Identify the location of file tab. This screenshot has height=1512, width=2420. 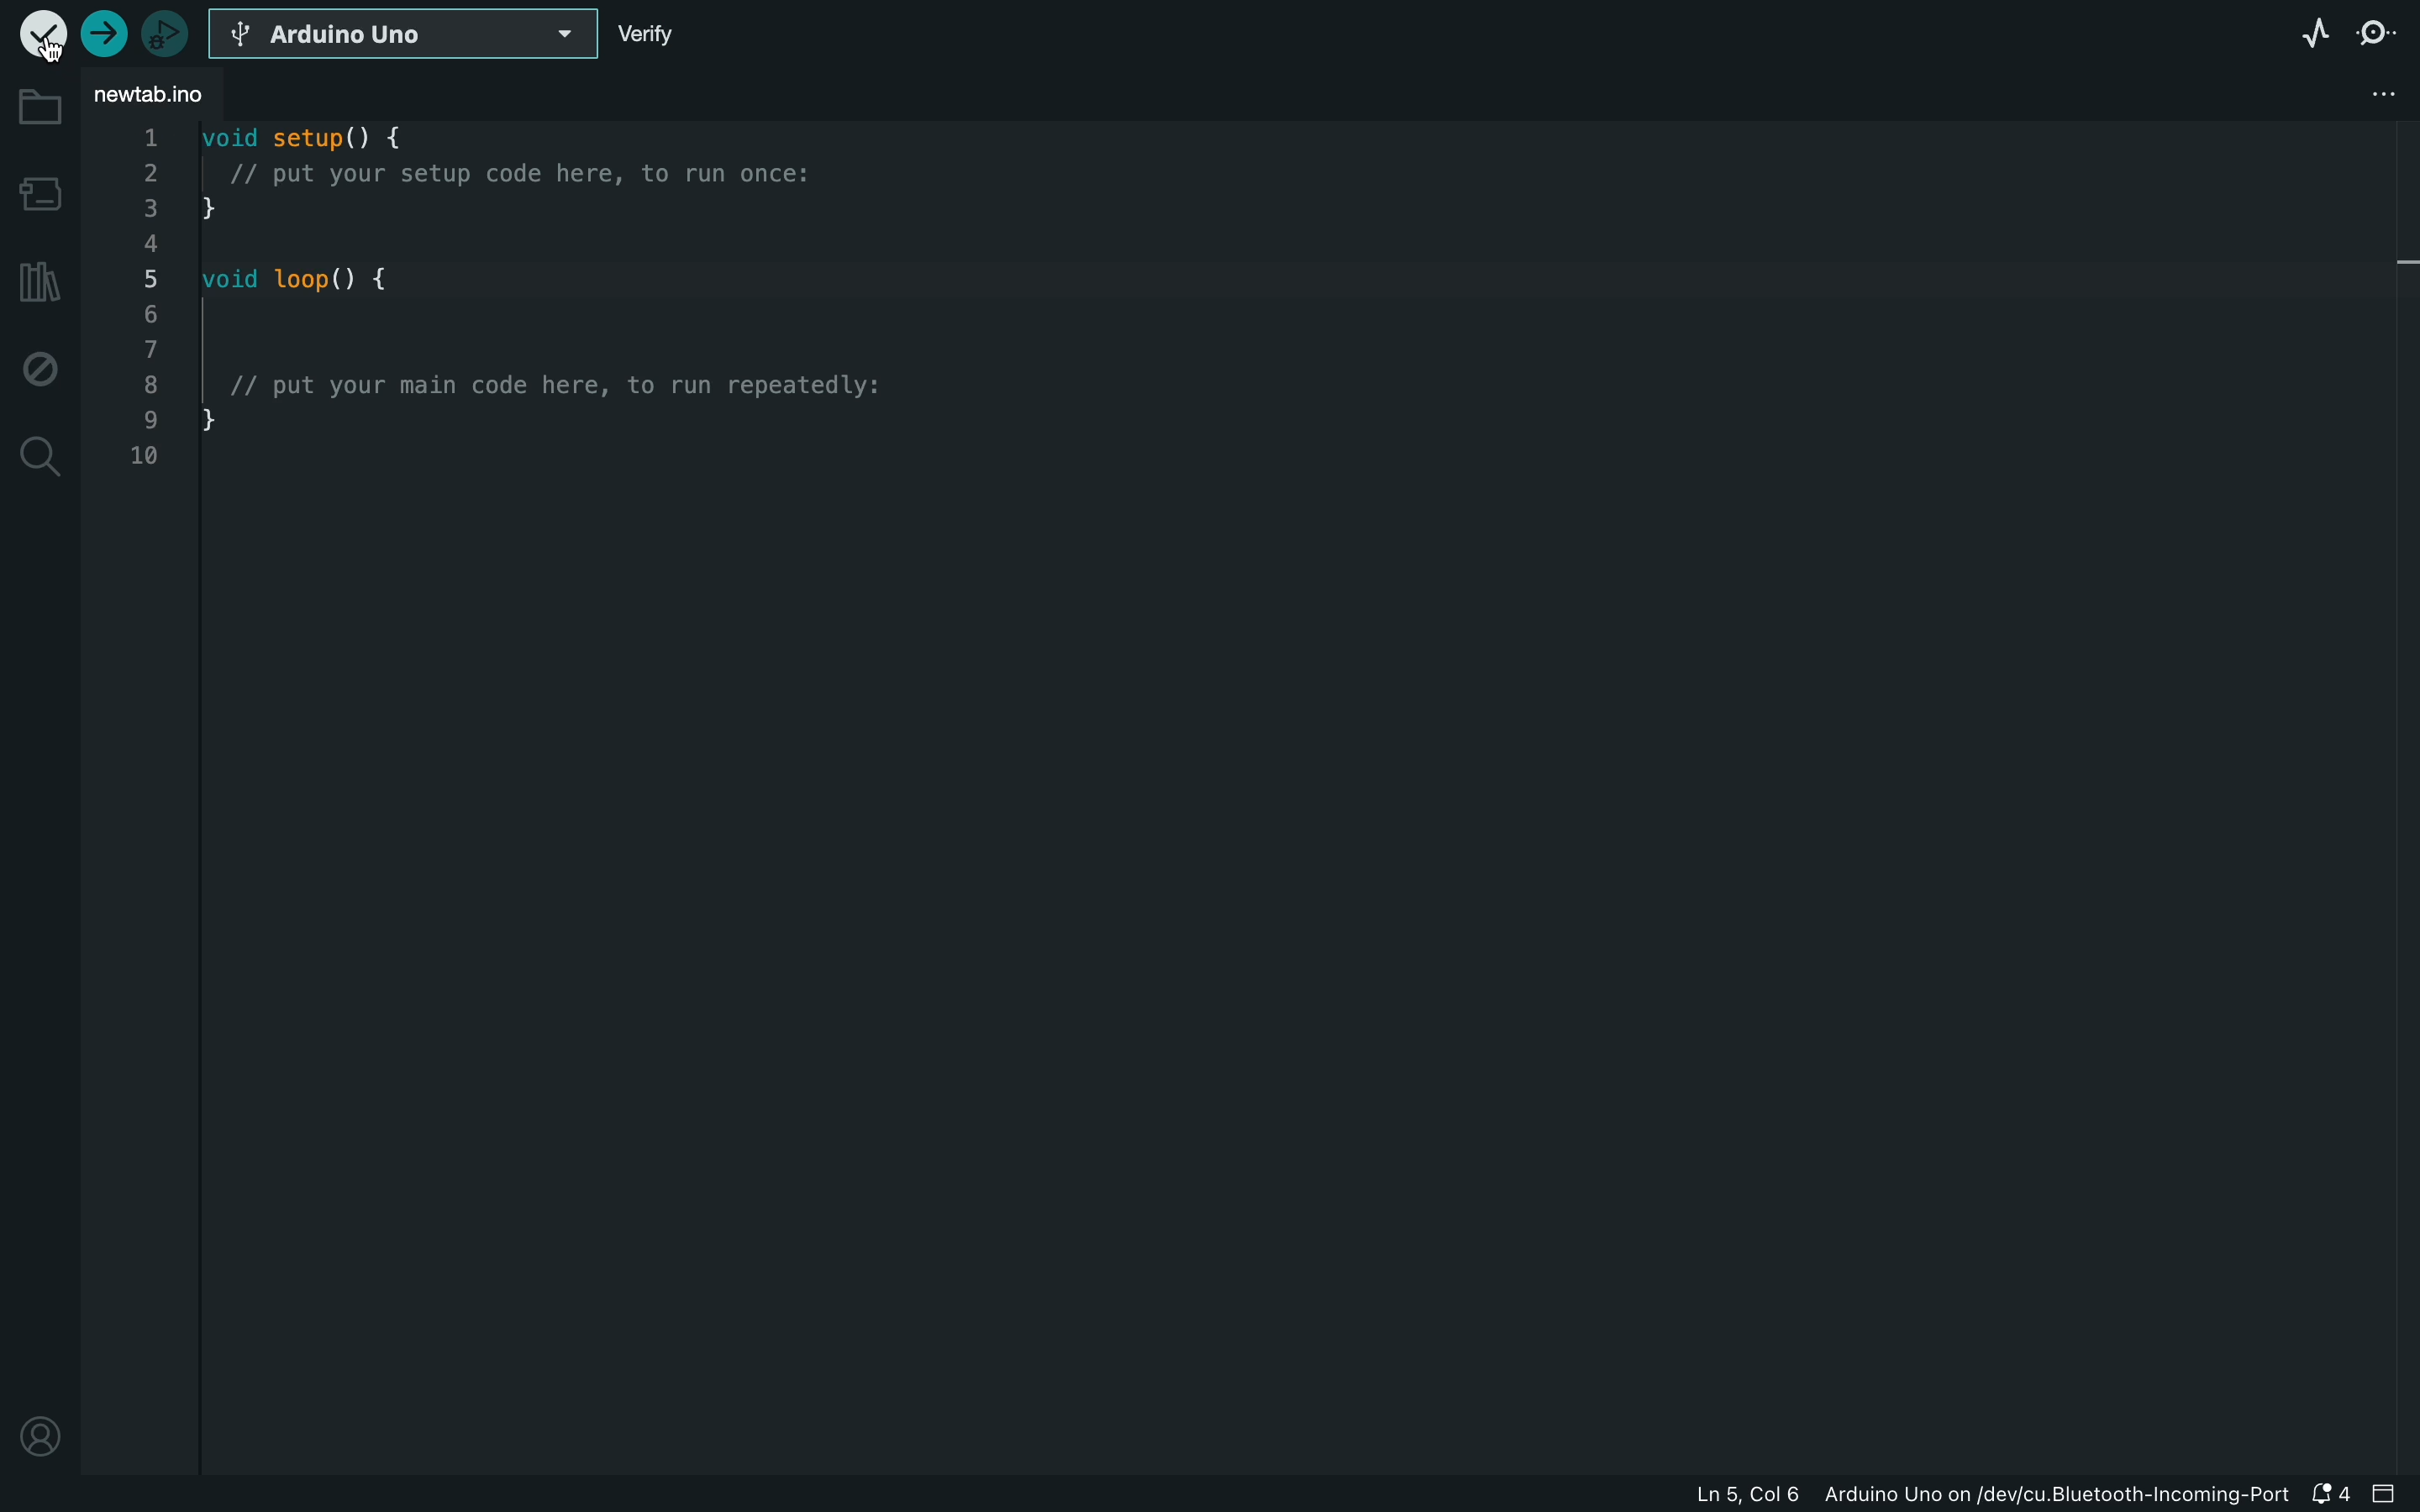
(164, 93).